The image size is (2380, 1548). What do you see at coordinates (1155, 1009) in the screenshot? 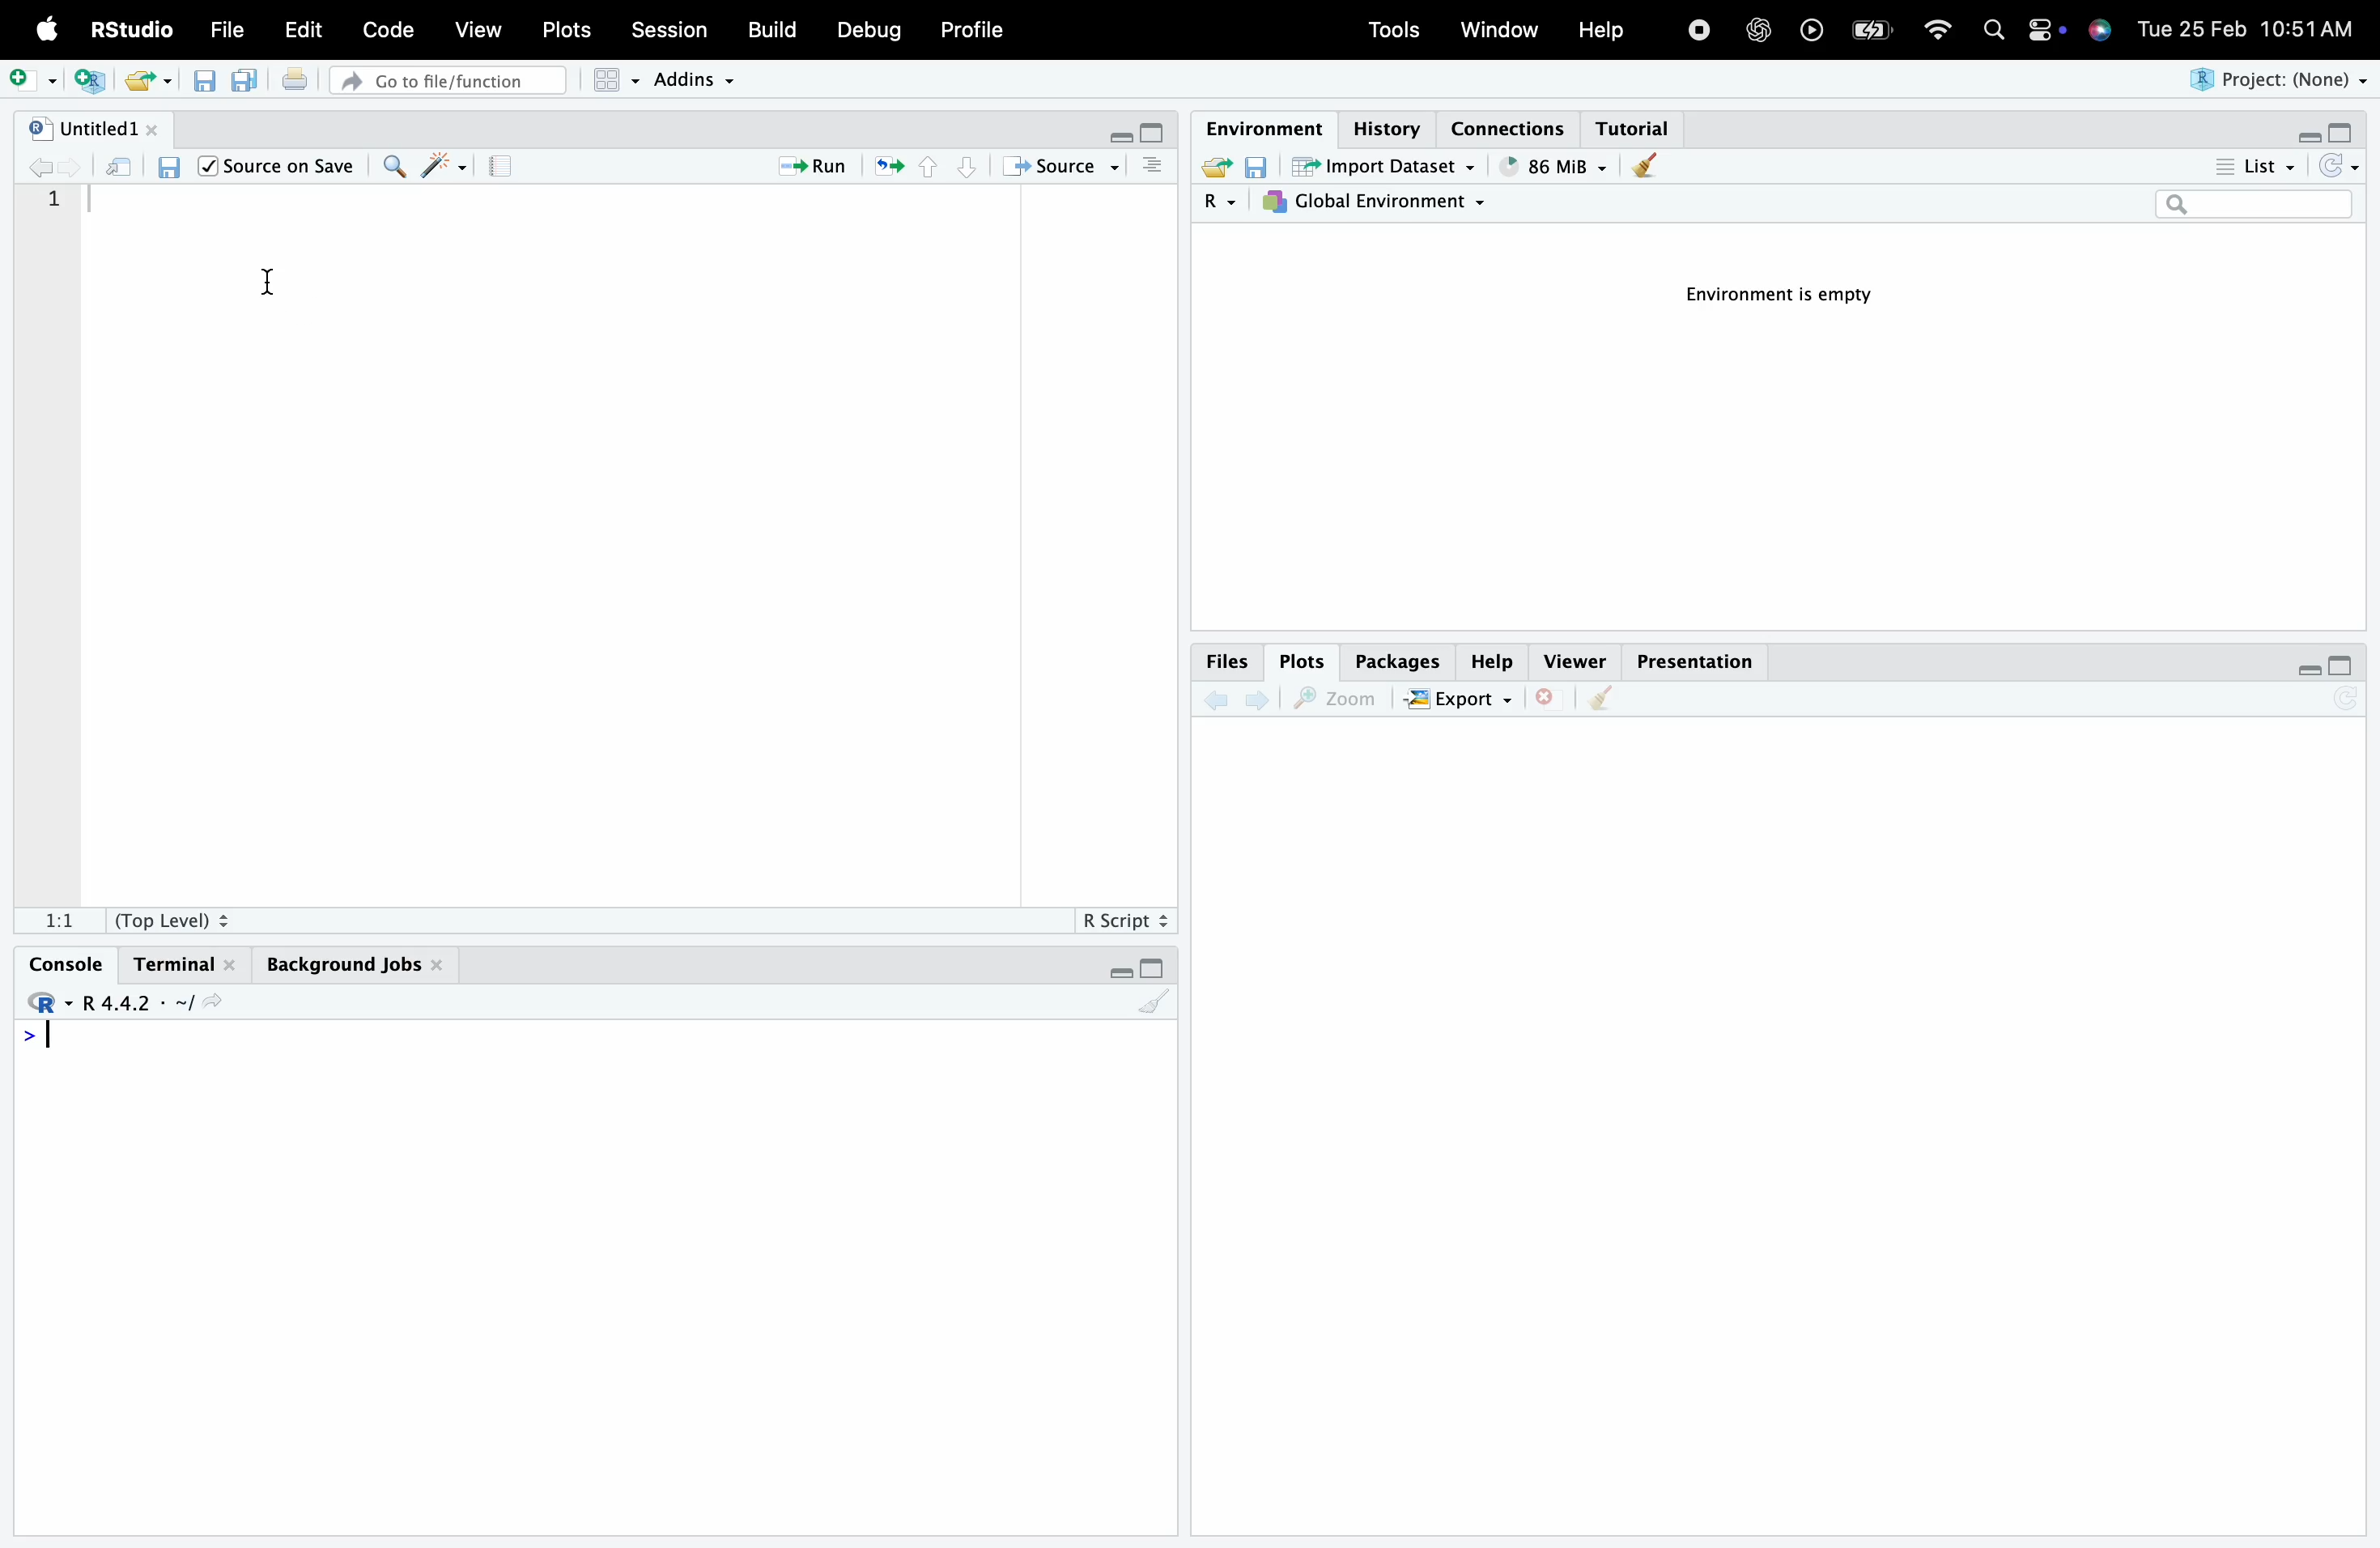
I see `clear` at bounding box center [1155, 1009].